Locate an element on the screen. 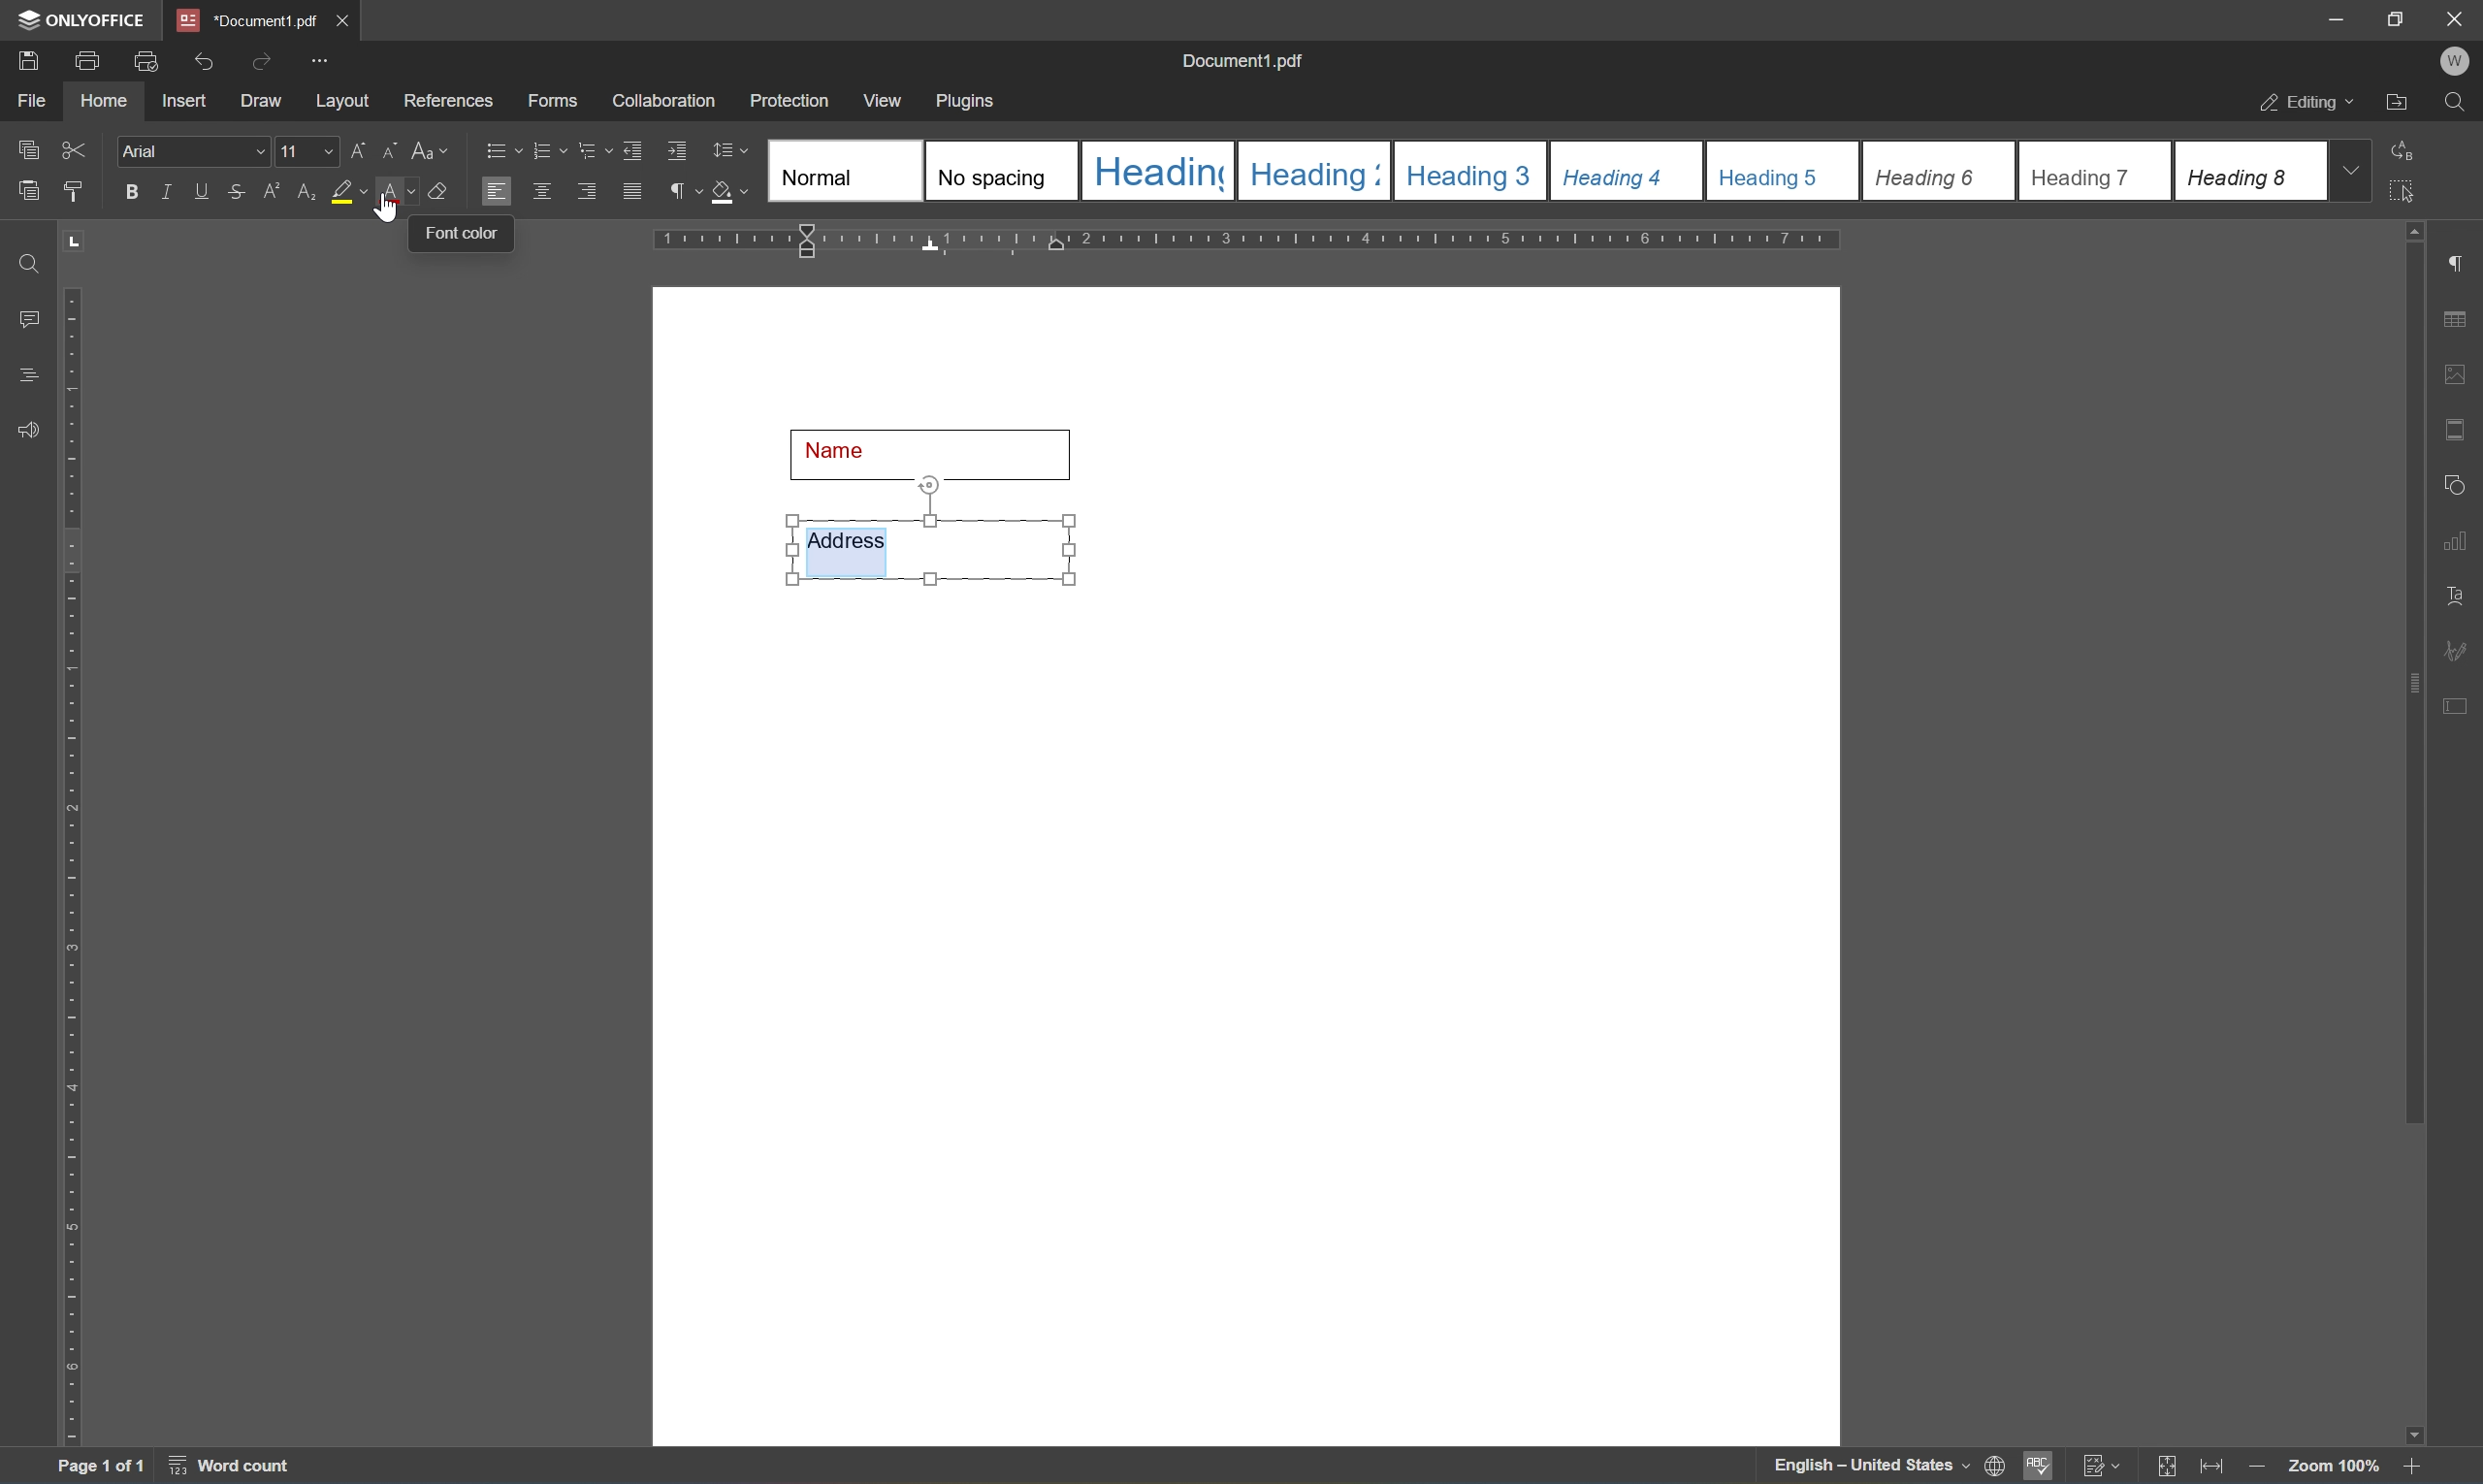  editing is located at coordinates (2299, 104).